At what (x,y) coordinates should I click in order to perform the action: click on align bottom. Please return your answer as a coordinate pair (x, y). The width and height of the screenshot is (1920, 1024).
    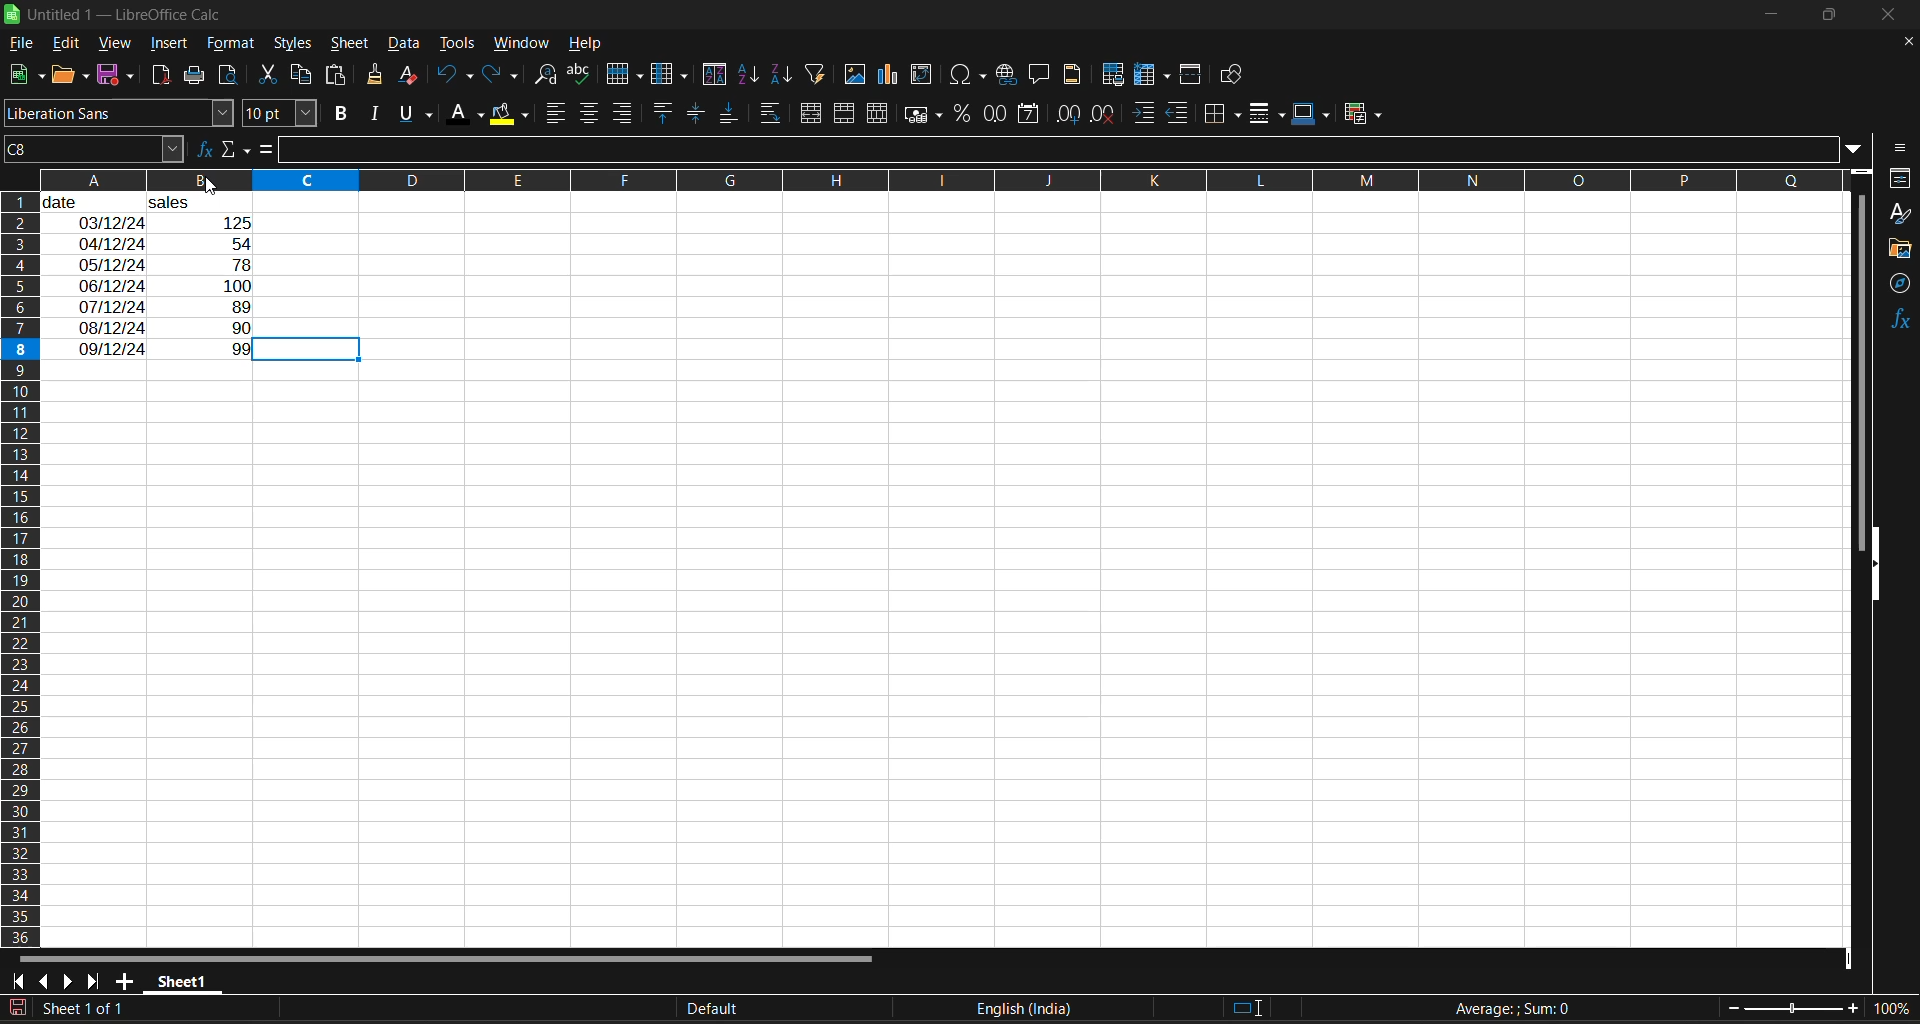
    Looking at the image, I should click on (726, 116).